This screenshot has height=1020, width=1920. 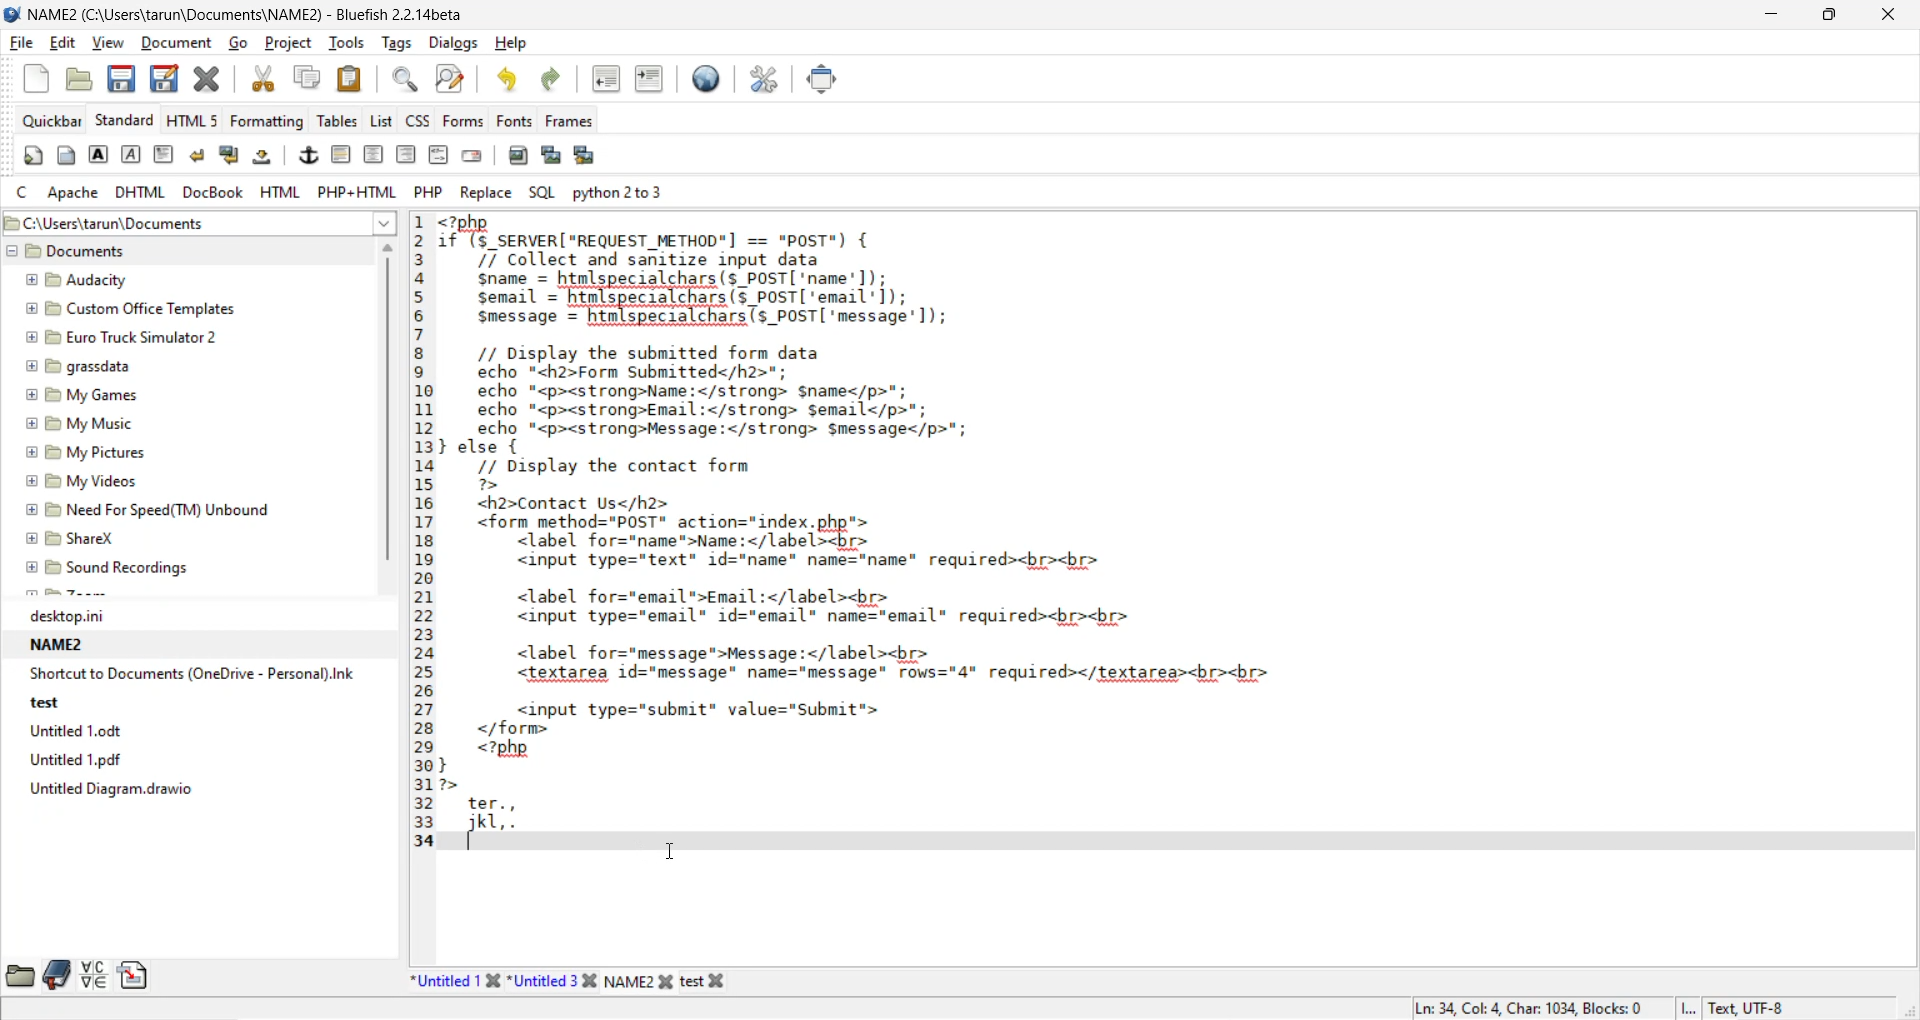 What do you see at coordinates (1824, 18) in the screenshot?
I see `maximize` at bounding box center [1824, 18].